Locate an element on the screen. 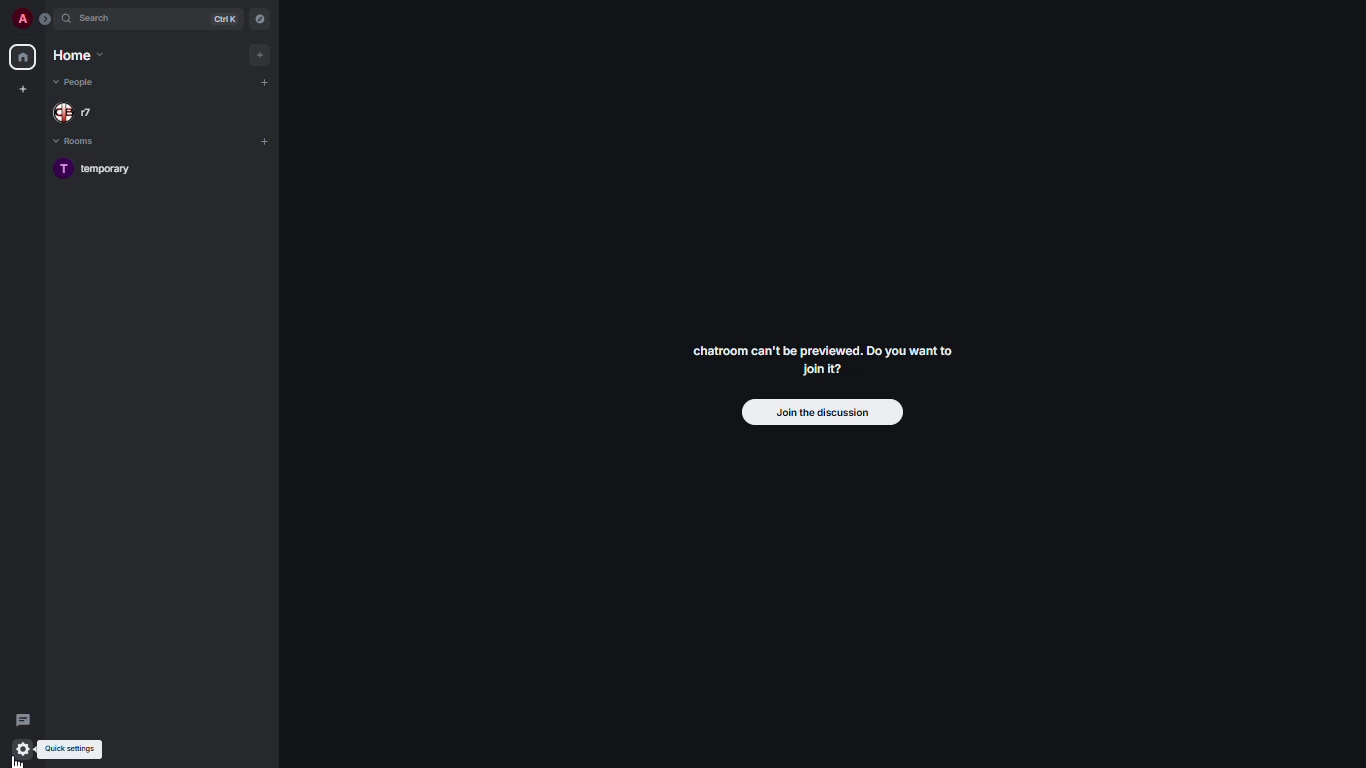 This screenshot has height=768, width=1366. join the discussion is located at coordinates (822, 413).